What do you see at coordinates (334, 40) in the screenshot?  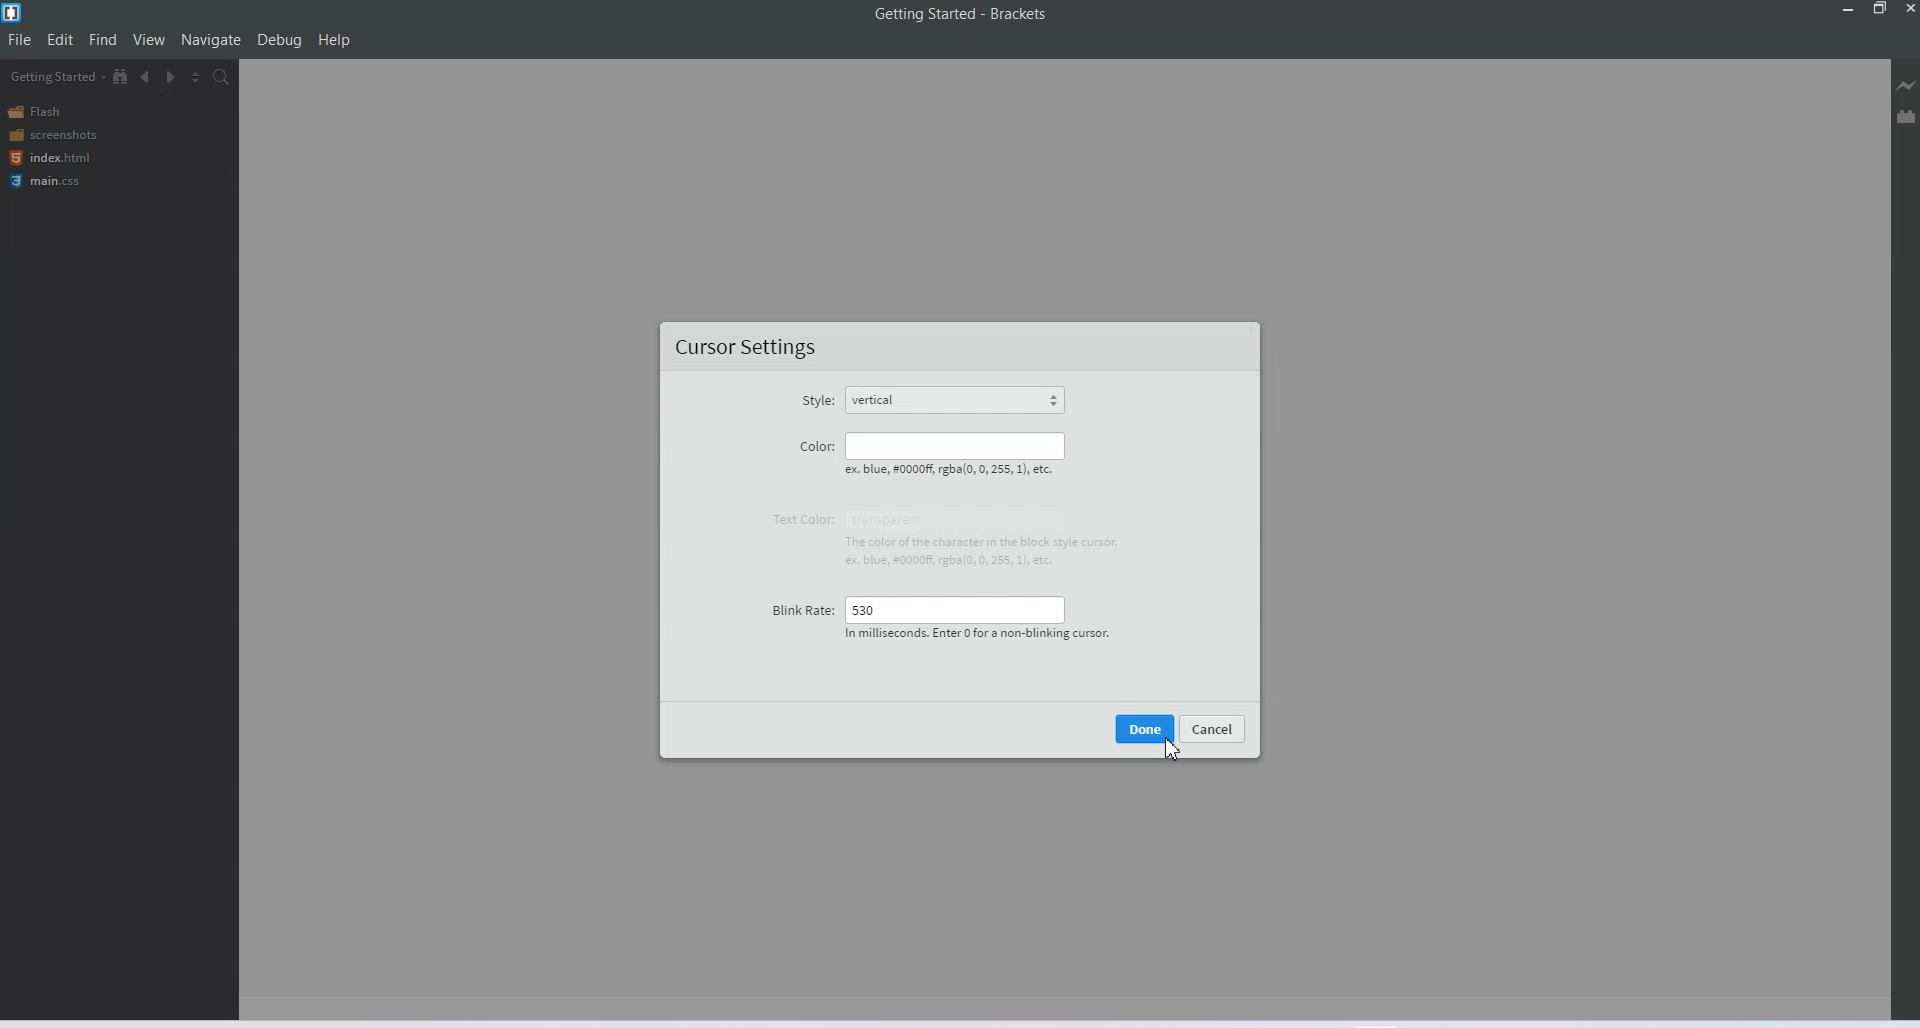 I see `Help` at bounding box center [334, 40].